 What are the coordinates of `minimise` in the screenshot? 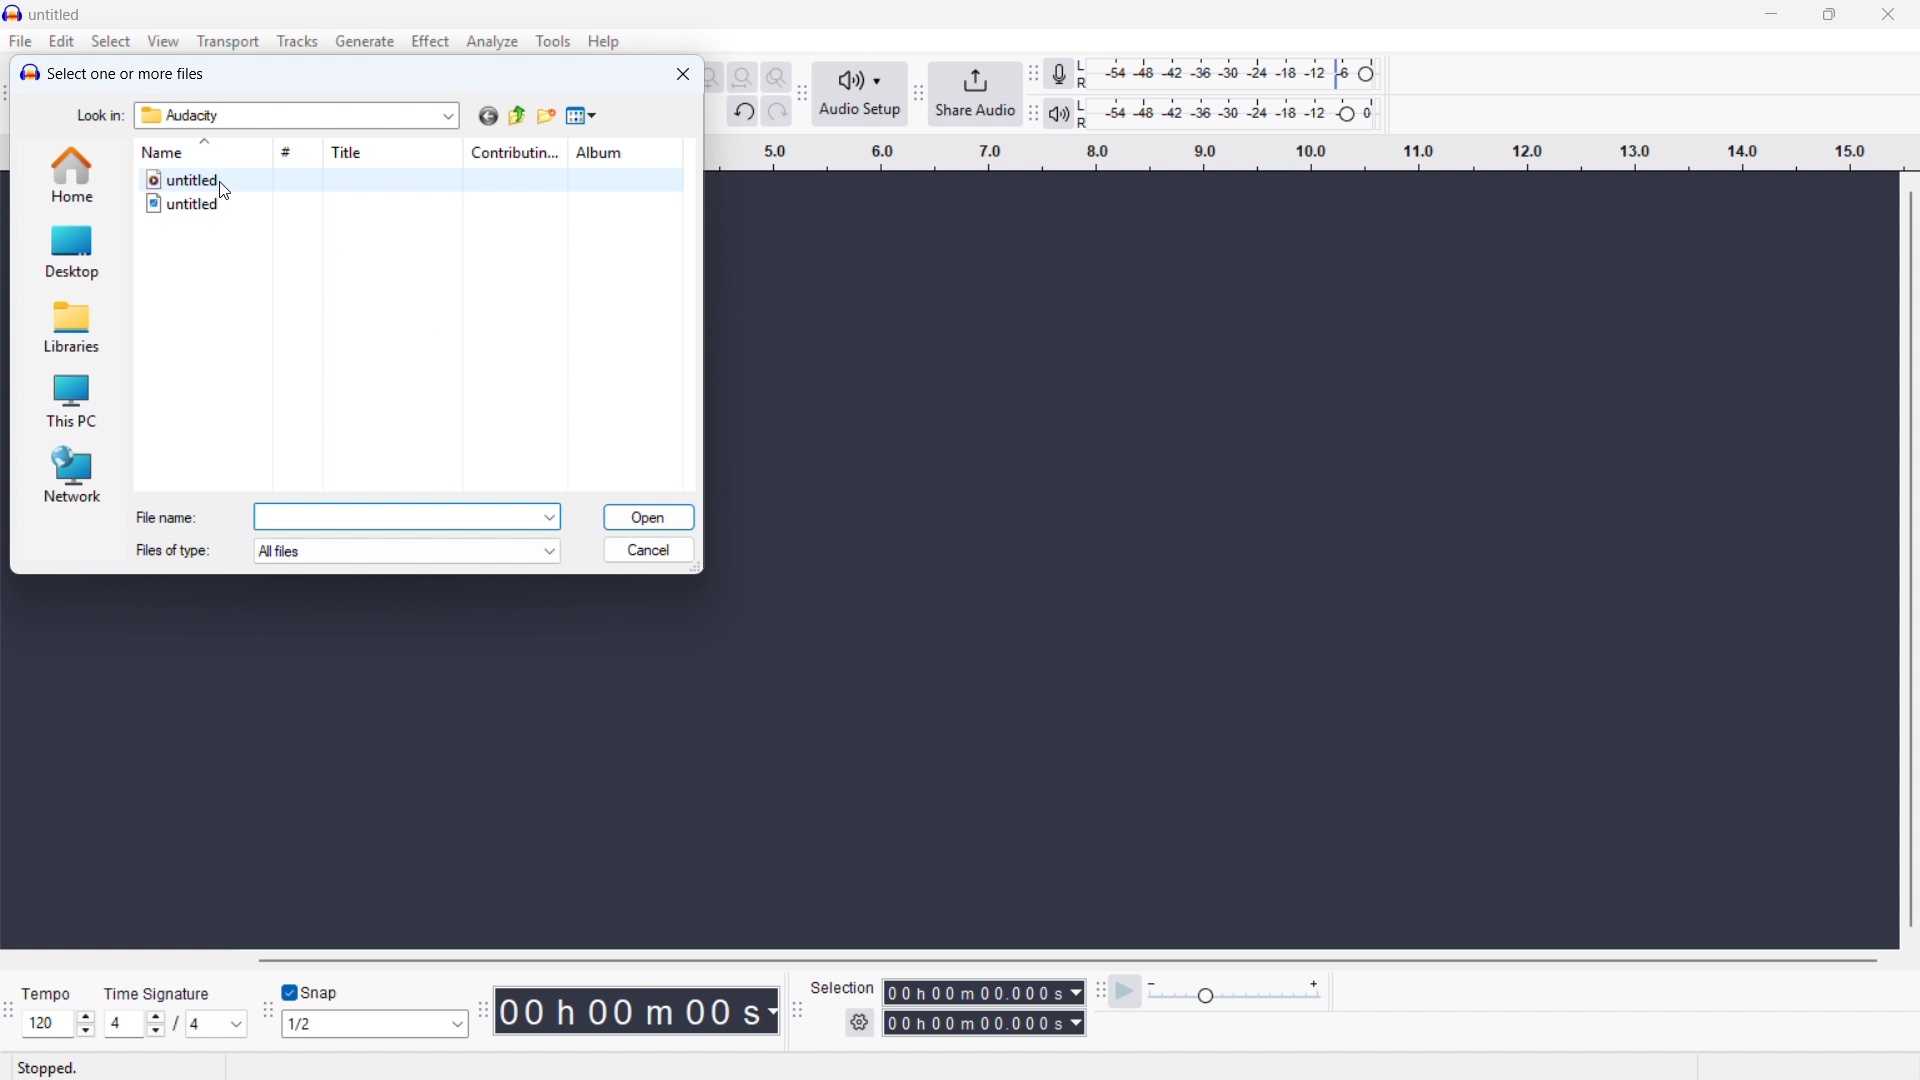 It's located at (1773, 15).